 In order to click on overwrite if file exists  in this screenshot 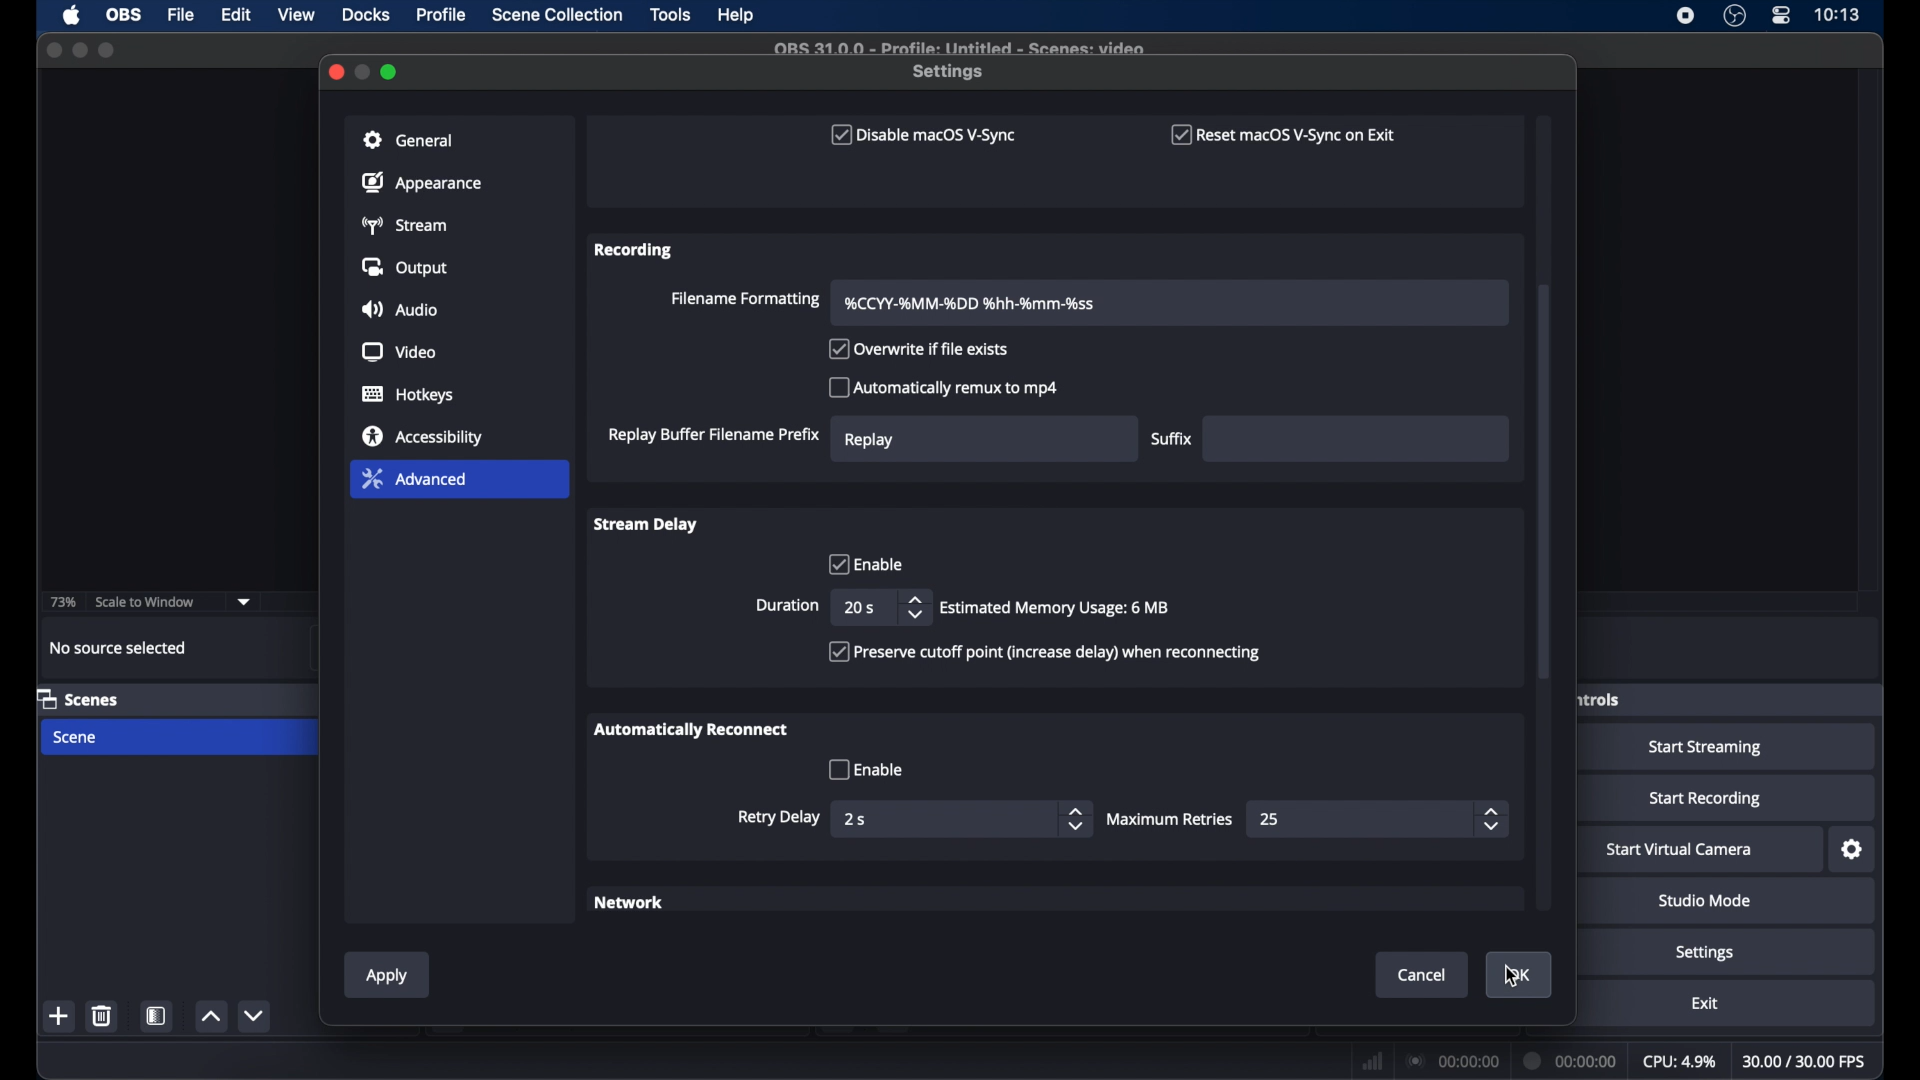, I will do `click(920, 350)`.